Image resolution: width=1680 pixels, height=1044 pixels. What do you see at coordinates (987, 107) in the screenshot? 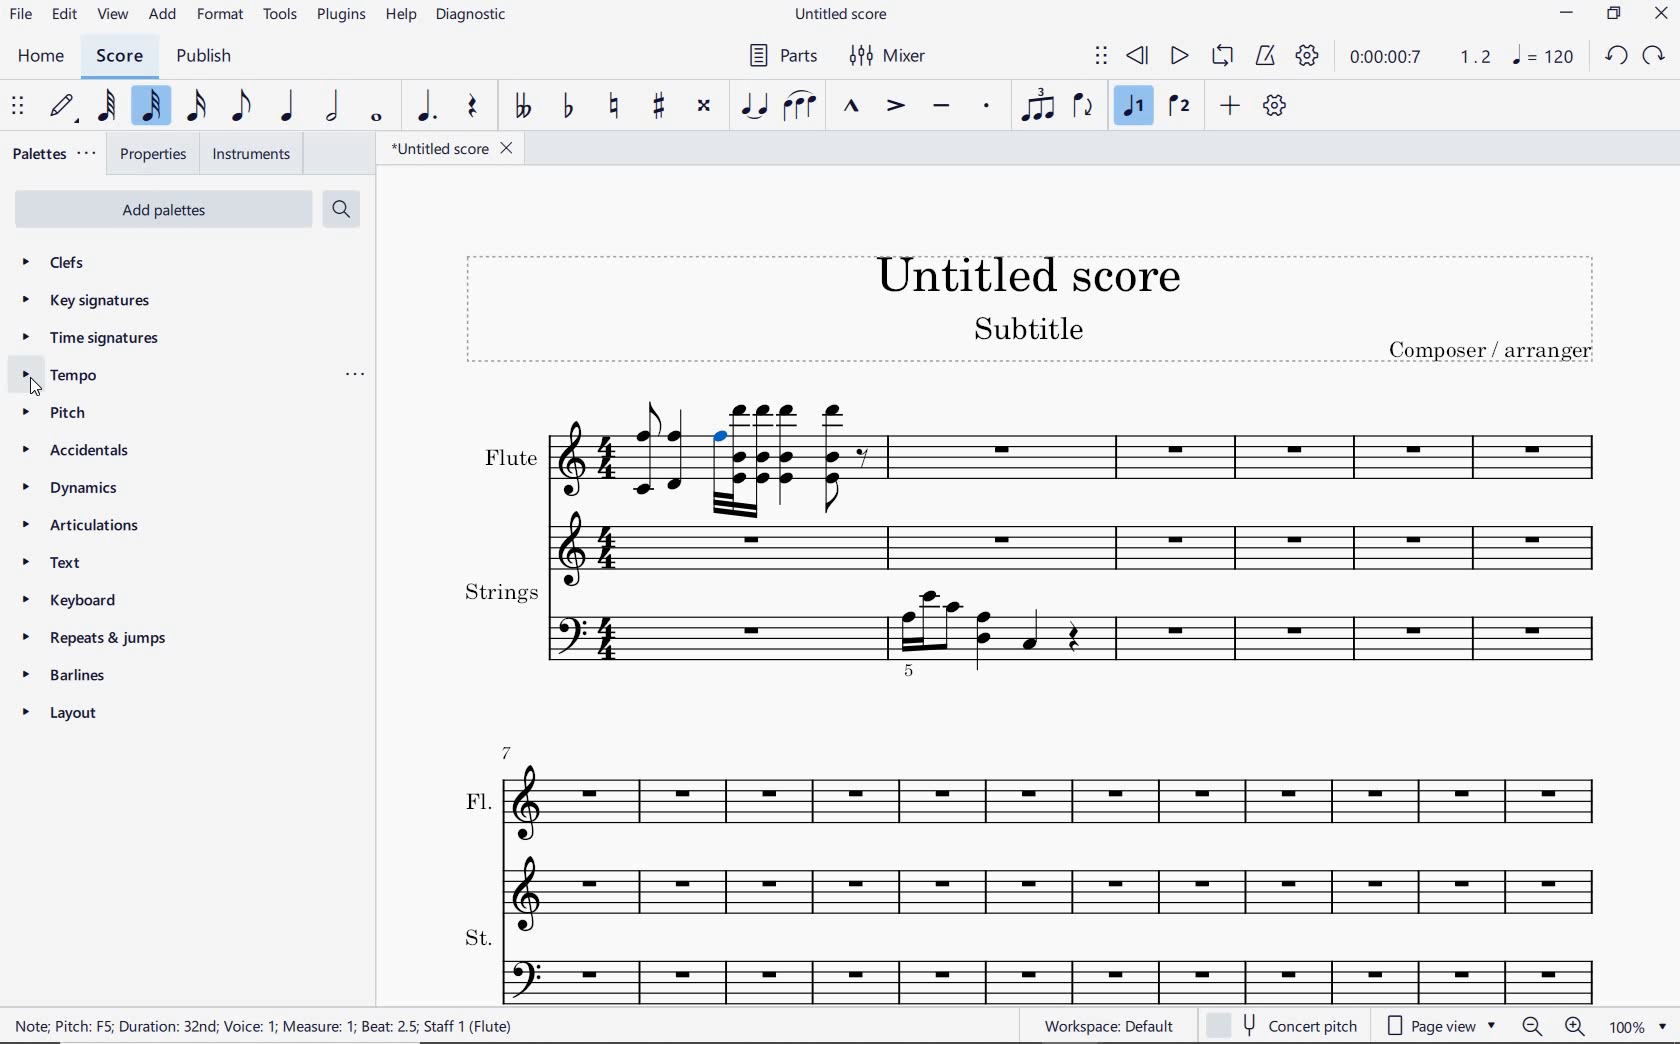
I see `STACCATO` at bounding box center [987, 107].